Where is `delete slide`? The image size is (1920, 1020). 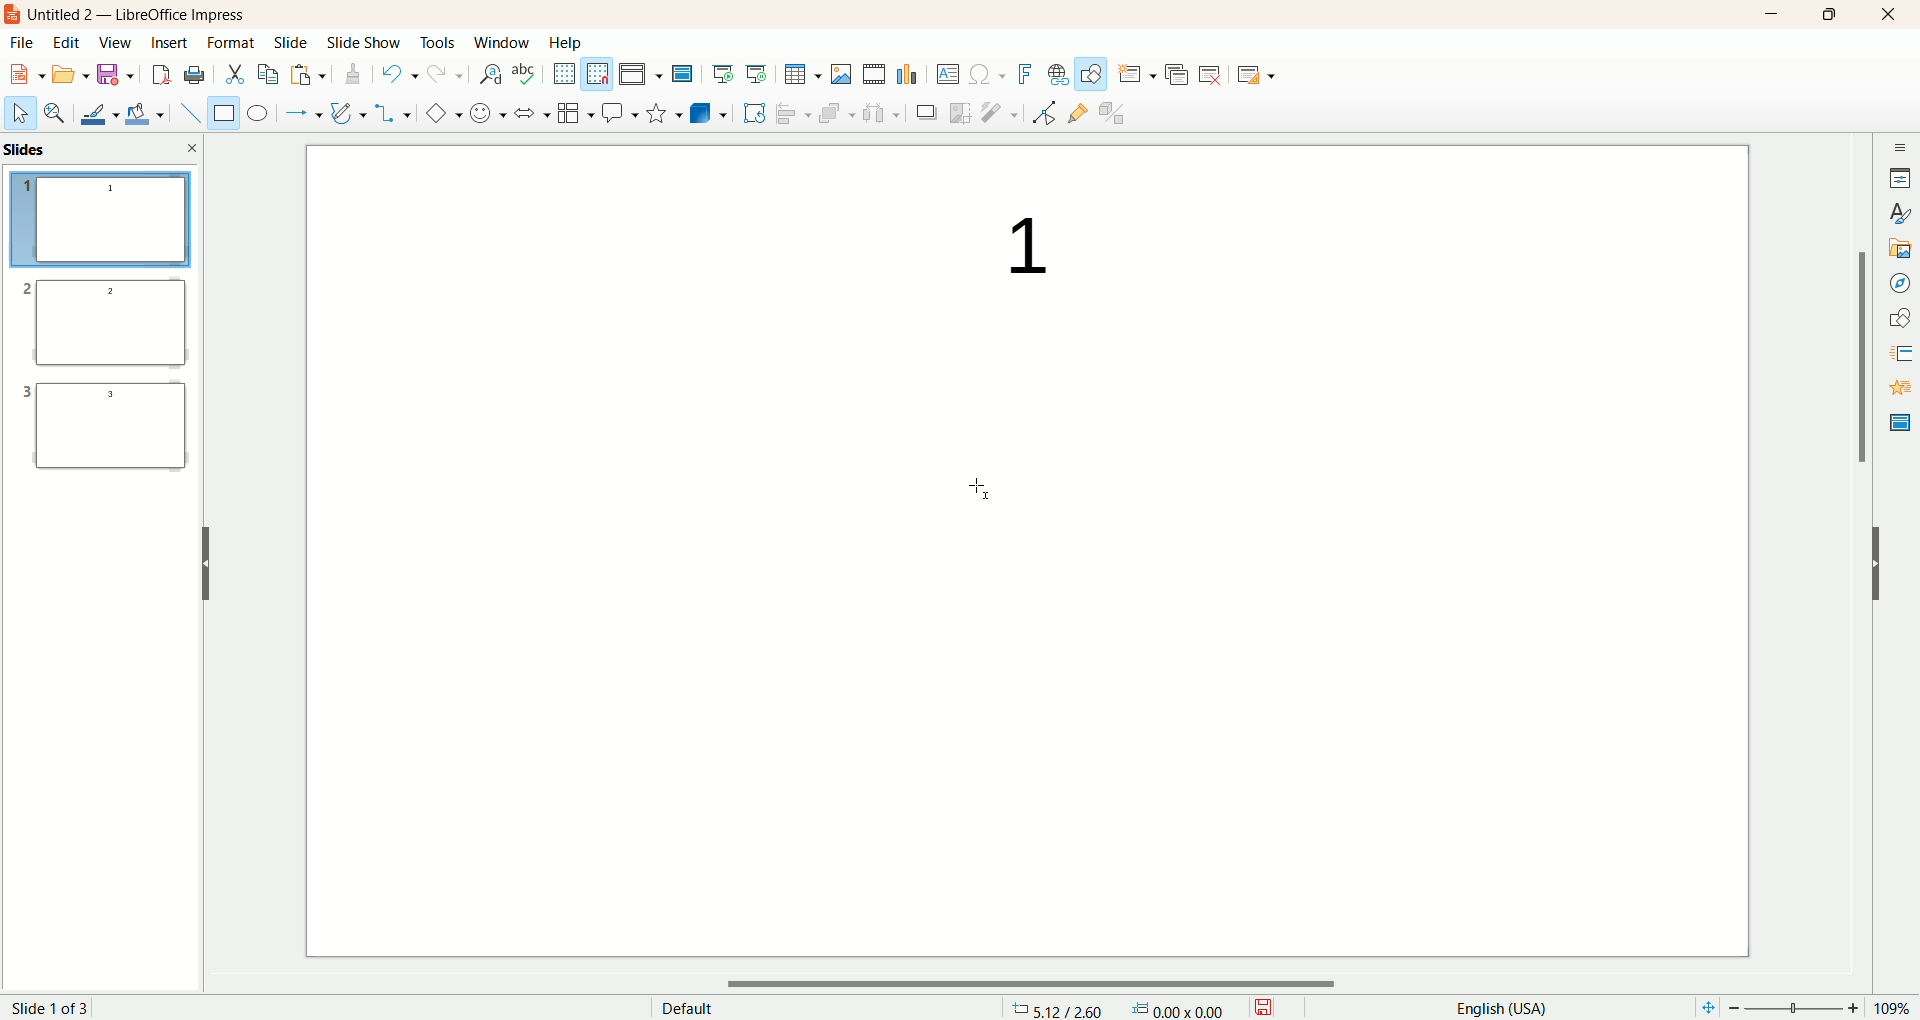 delete slide is located at coordinates (1214, 77).